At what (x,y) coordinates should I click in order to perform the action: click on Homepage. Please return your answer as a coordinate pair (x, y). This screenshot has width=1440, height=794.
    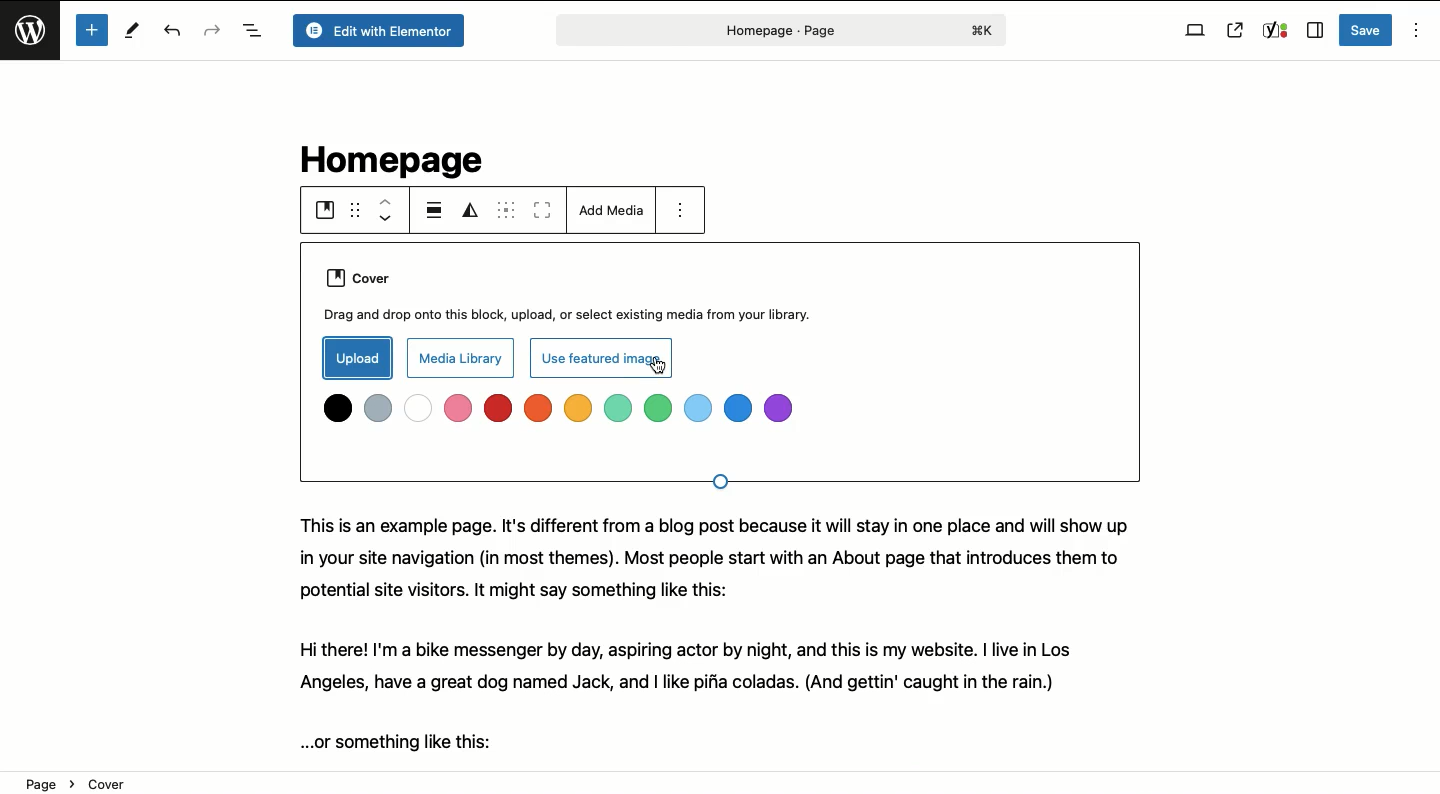
    Looking at the image, I should click on (386, 165).